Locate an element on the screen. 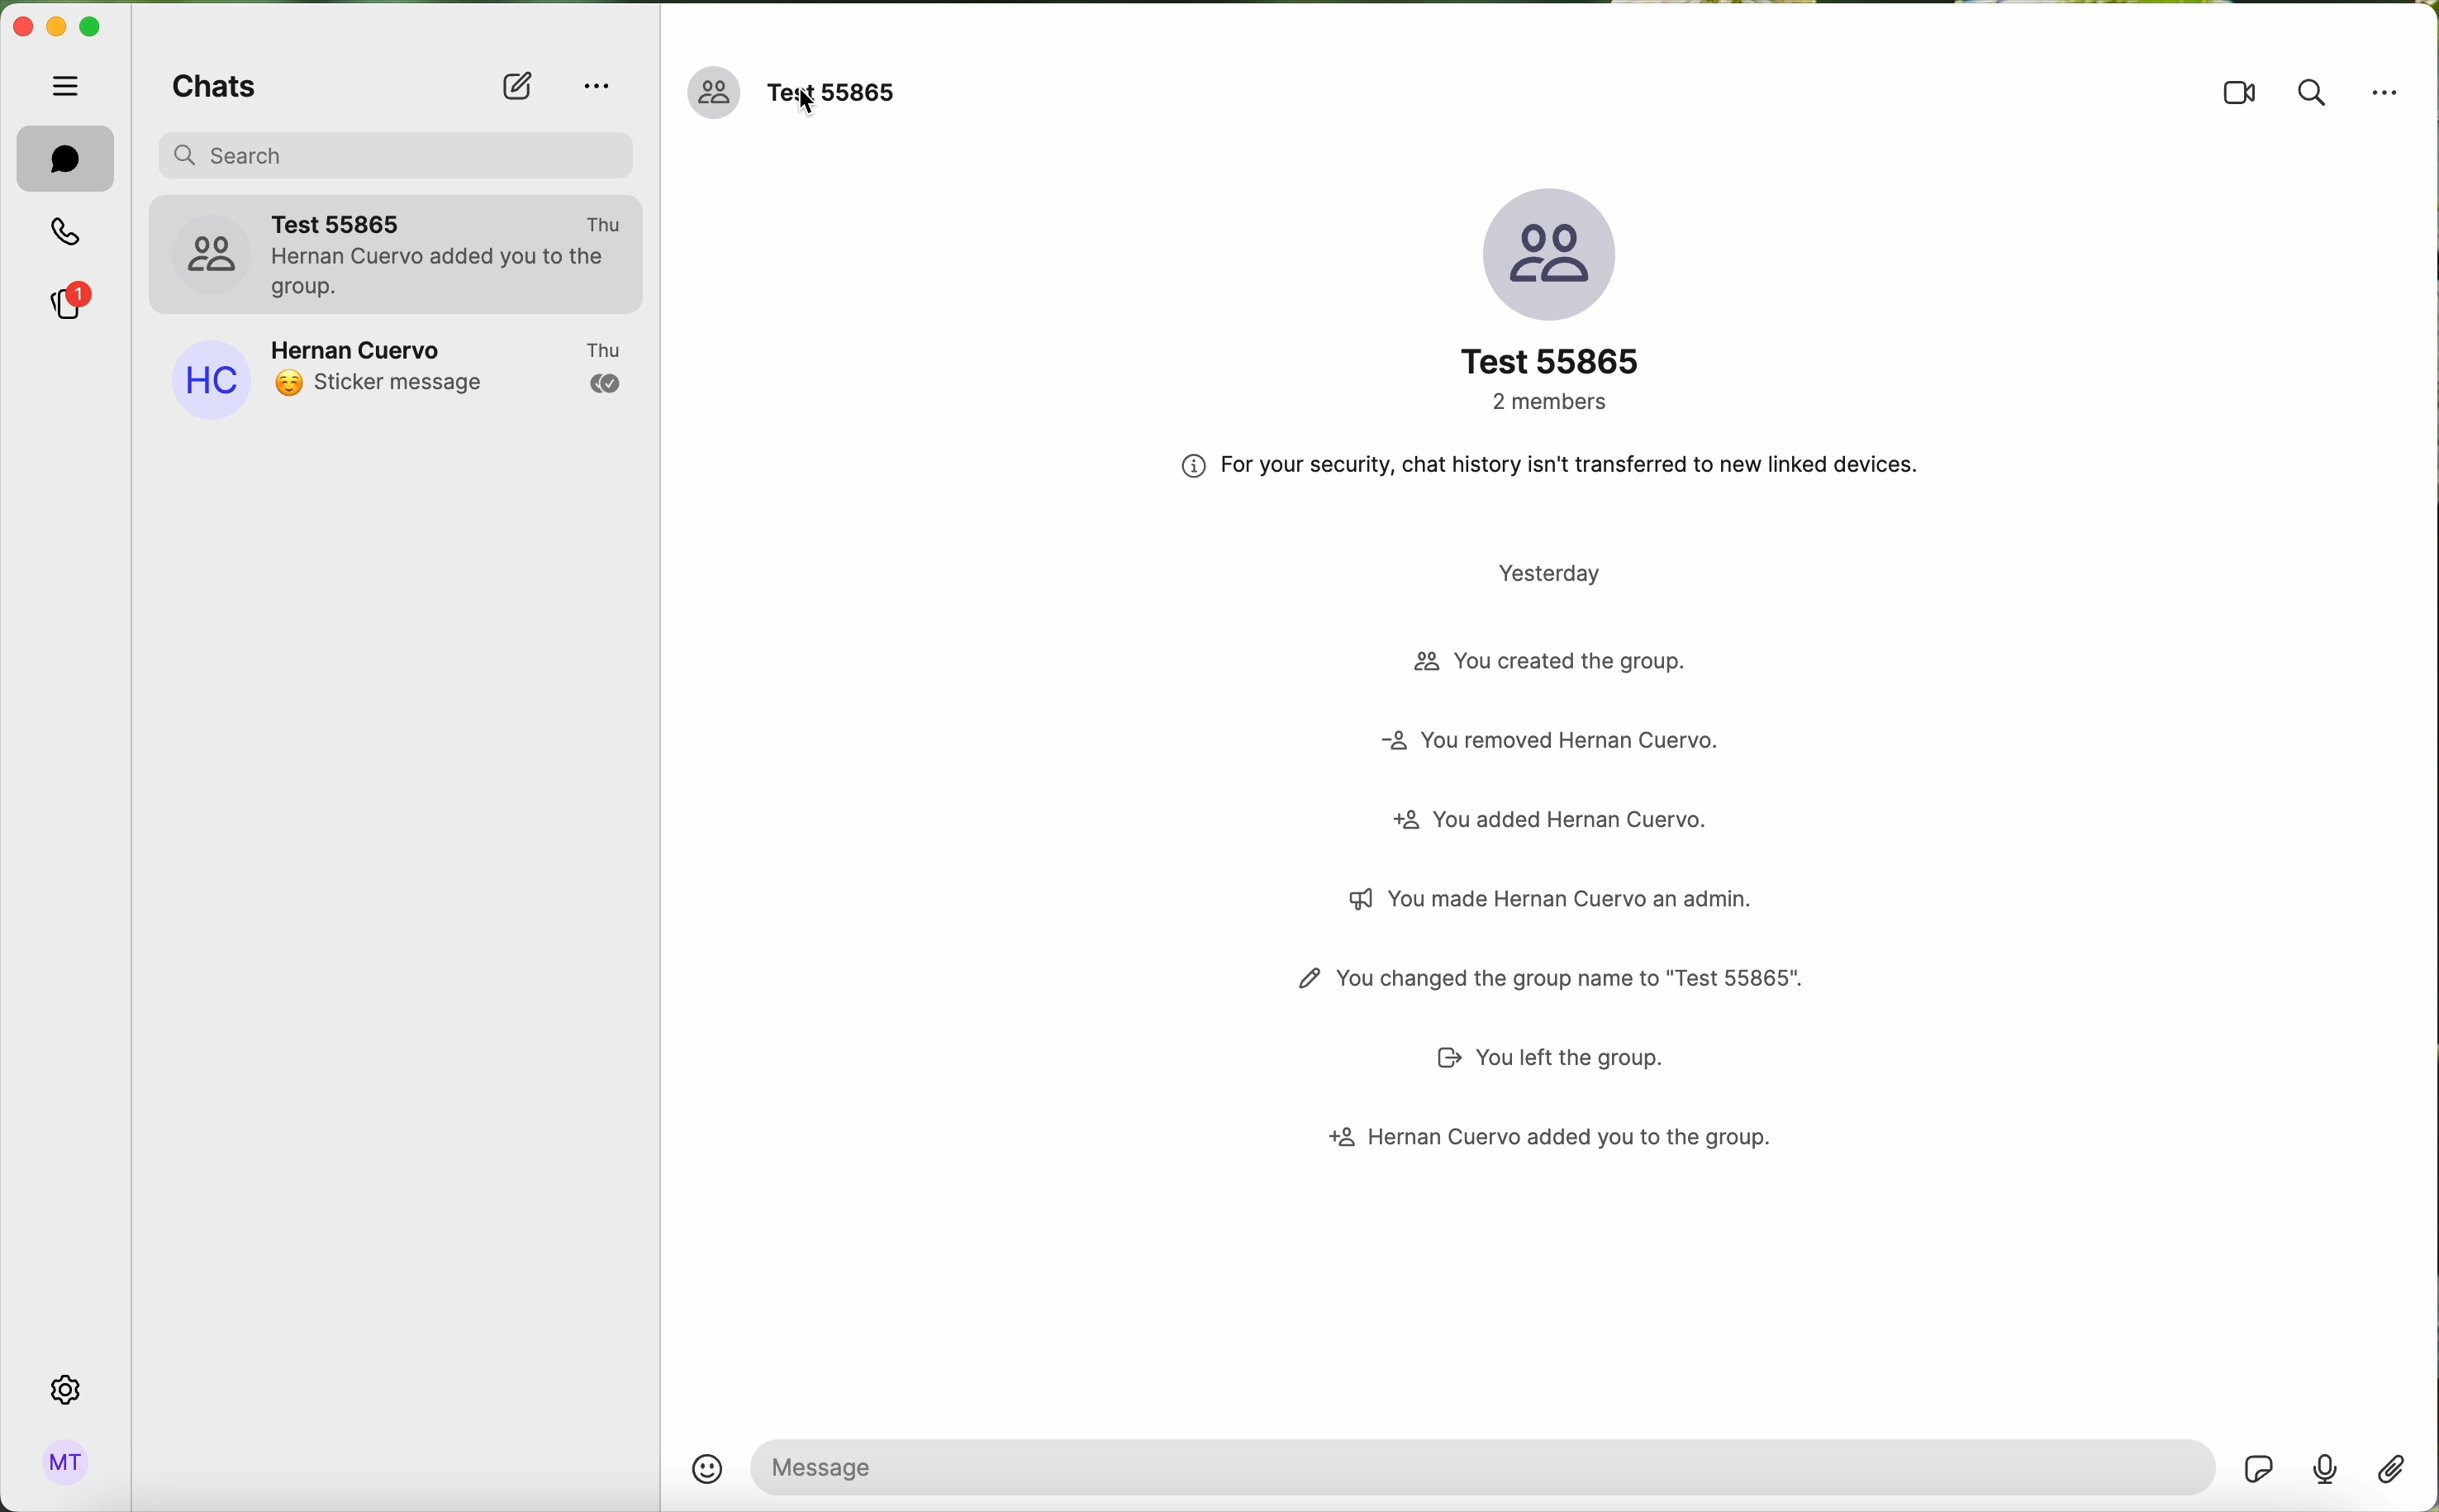 Image resolution: width=2439 pixels, height=1512 pixels. search bar is located at coordinates (402, 152).